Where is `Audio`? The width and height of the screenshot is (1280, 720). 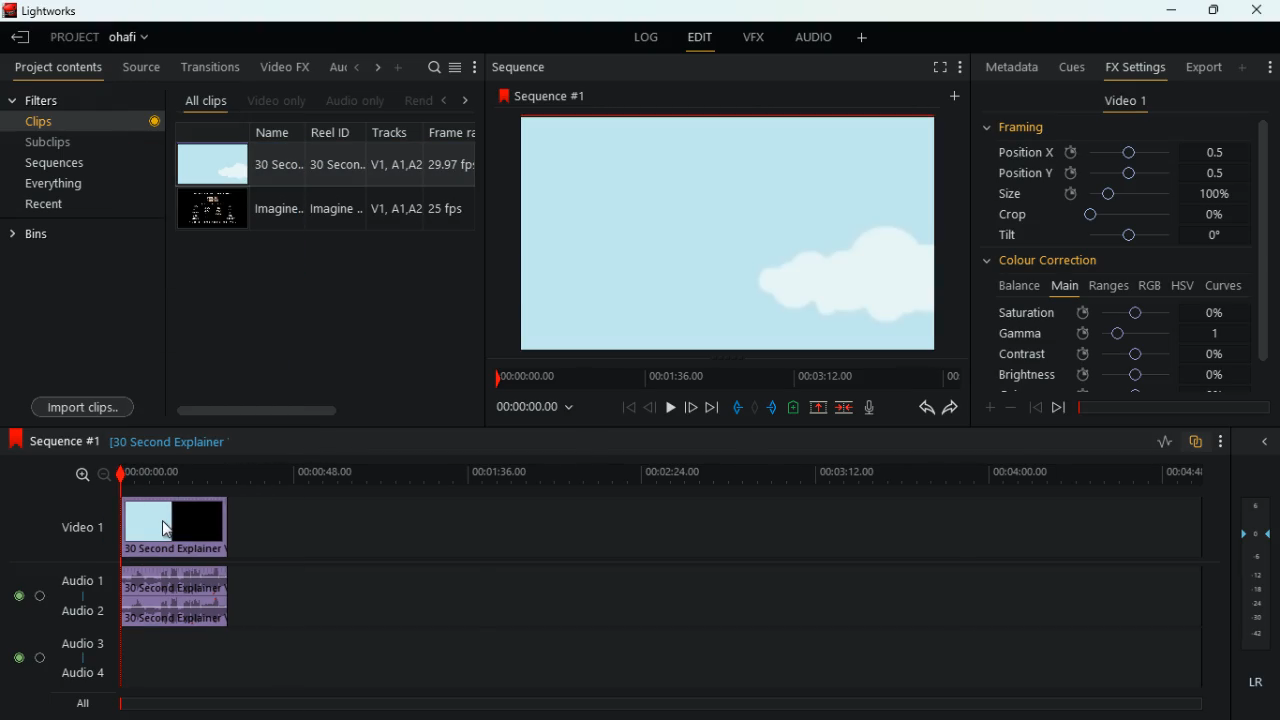
Audio is located at coordinates (28, 658).